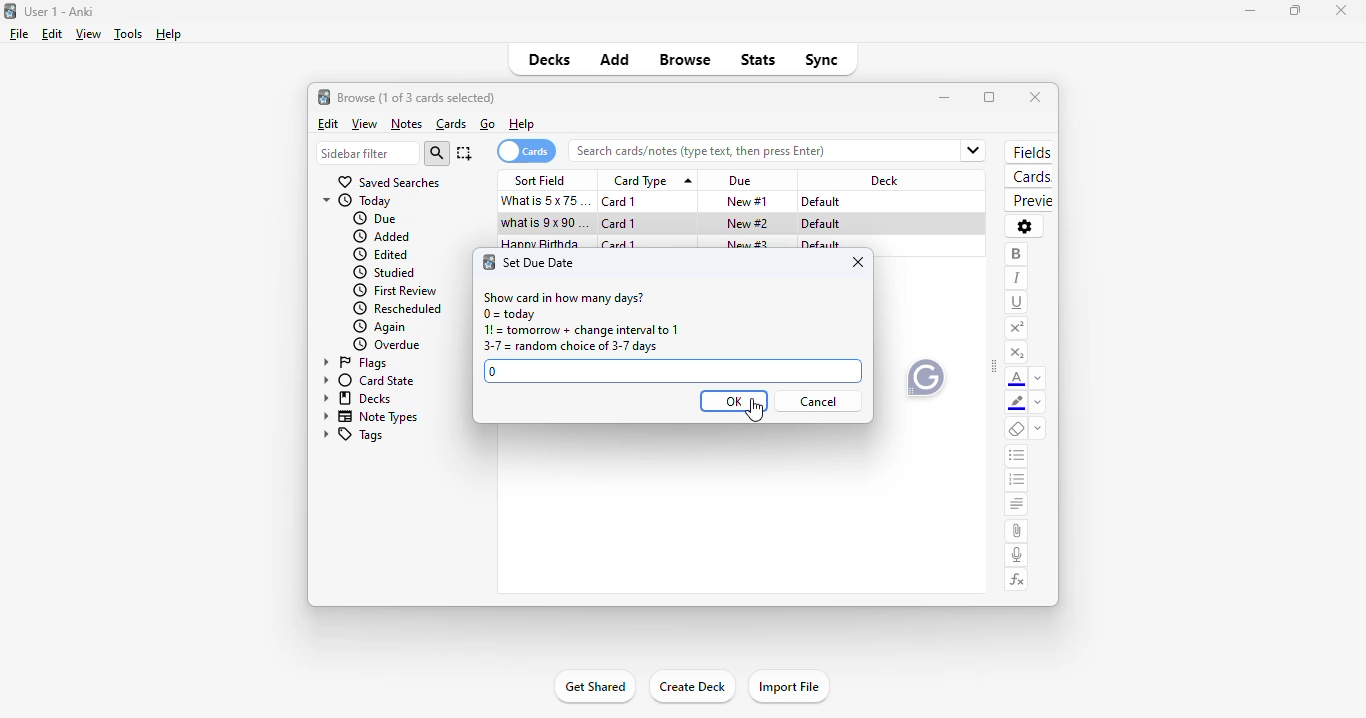 The image size is (1366, 718). What do you see at coordinates (53, 34) in the screenshot?
I see `edit` at bounding box center [53, 34].